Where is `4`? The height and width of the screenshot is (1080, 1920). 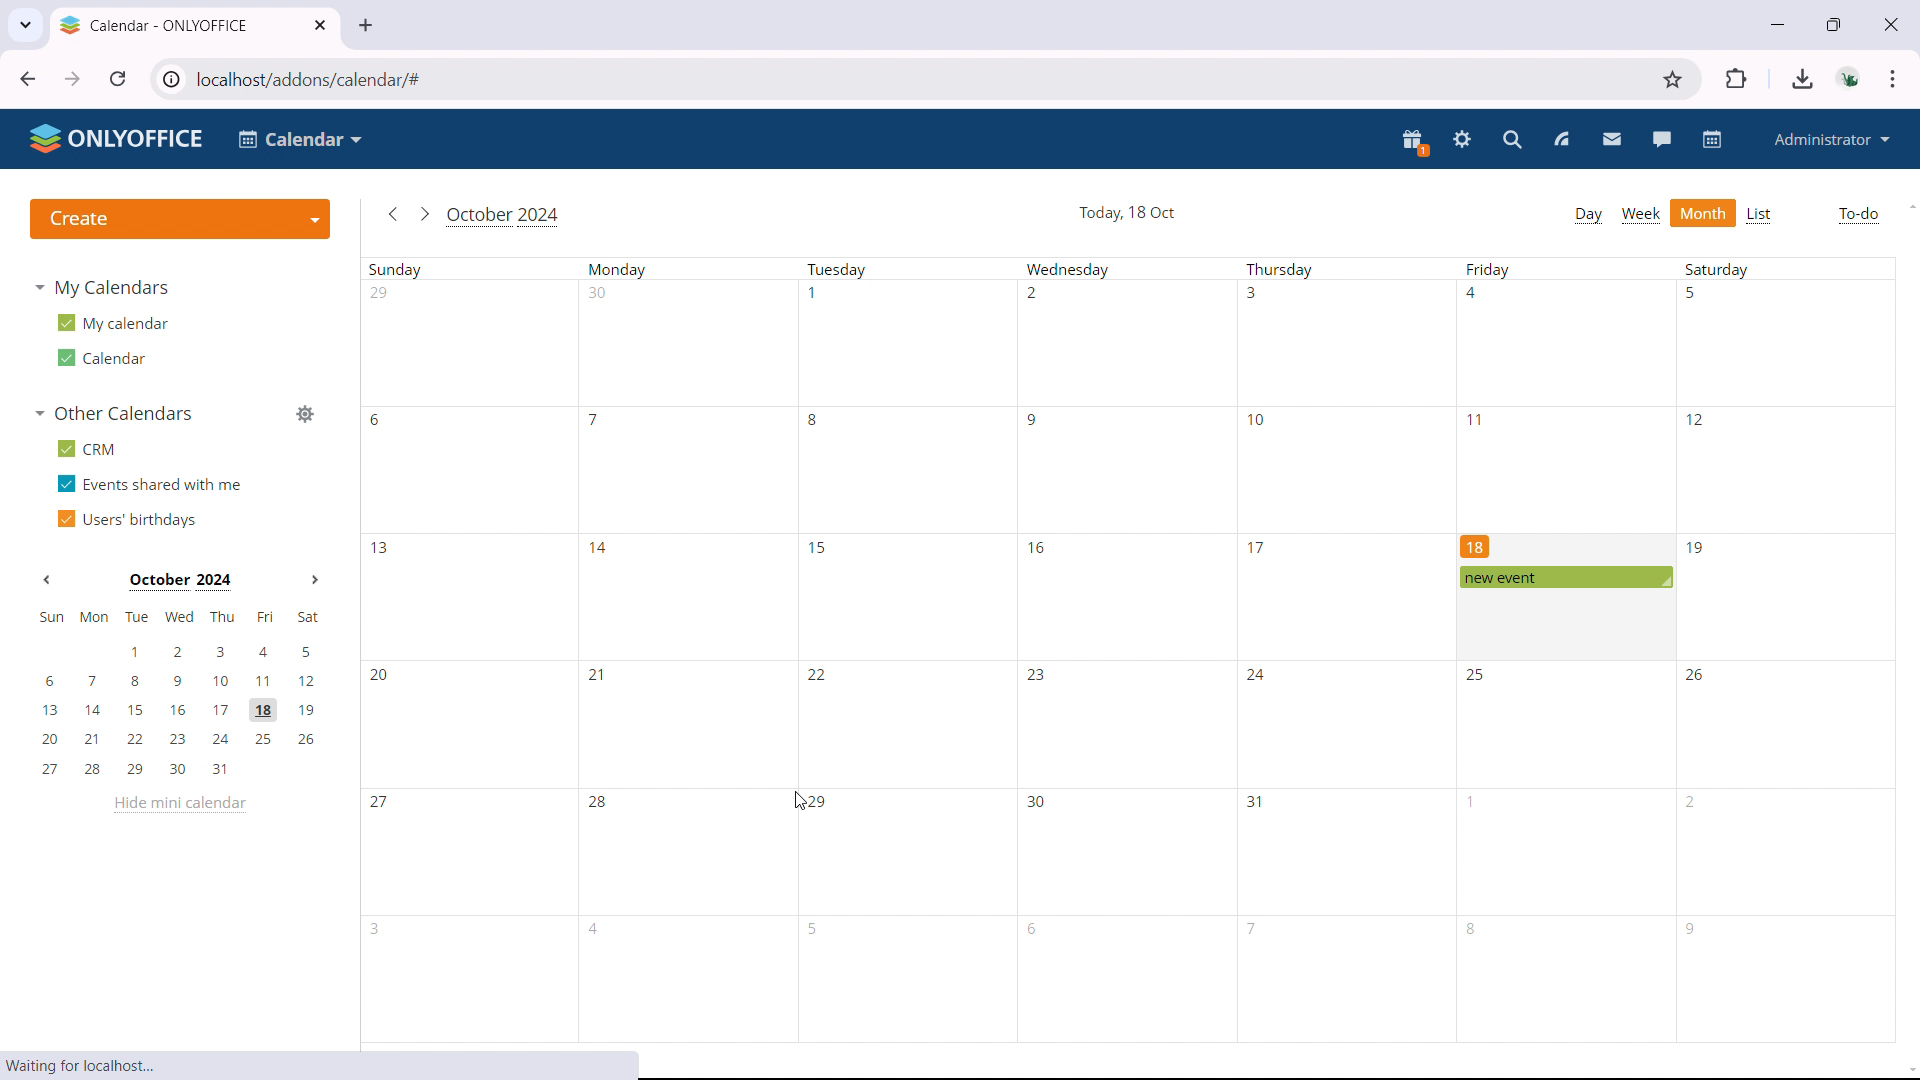 4 is located at coordinates (1476, 293).